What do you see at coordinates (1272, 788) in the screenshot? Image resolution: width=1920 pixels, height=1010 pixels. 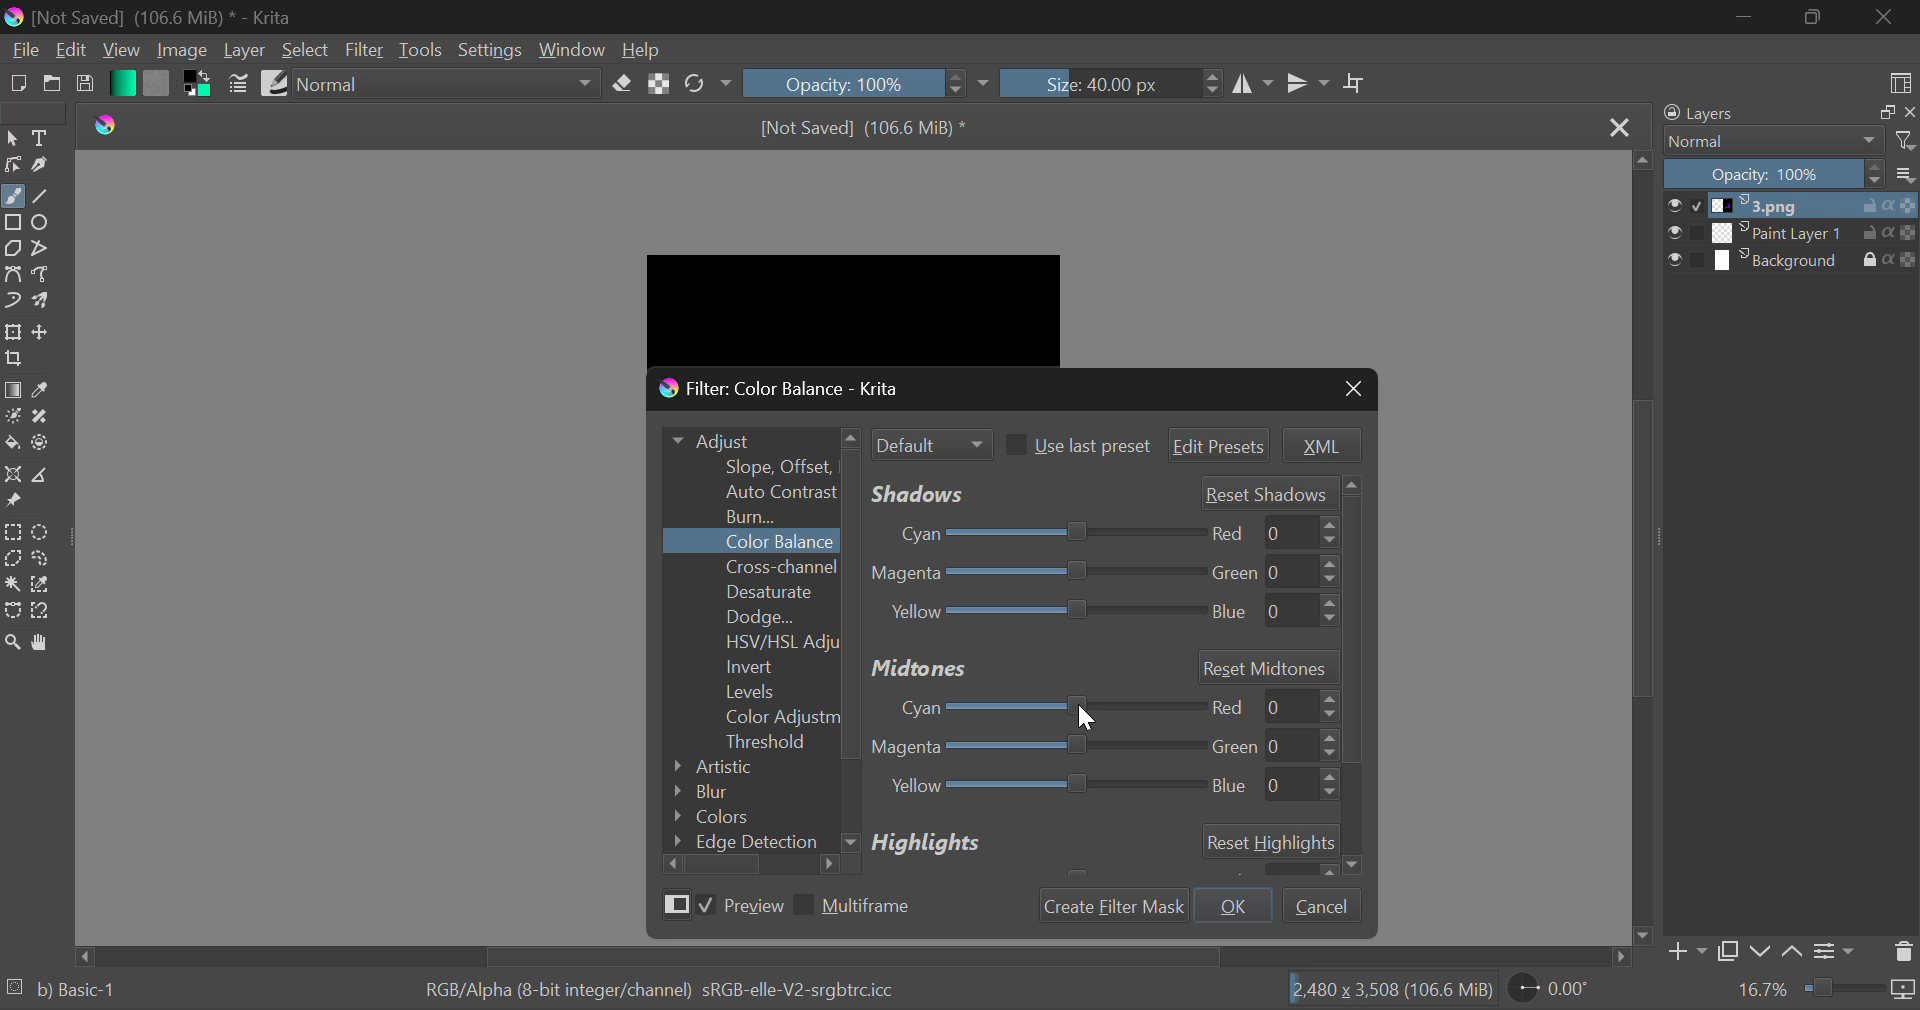 I see `blue` at bounding box center [1272, 788].